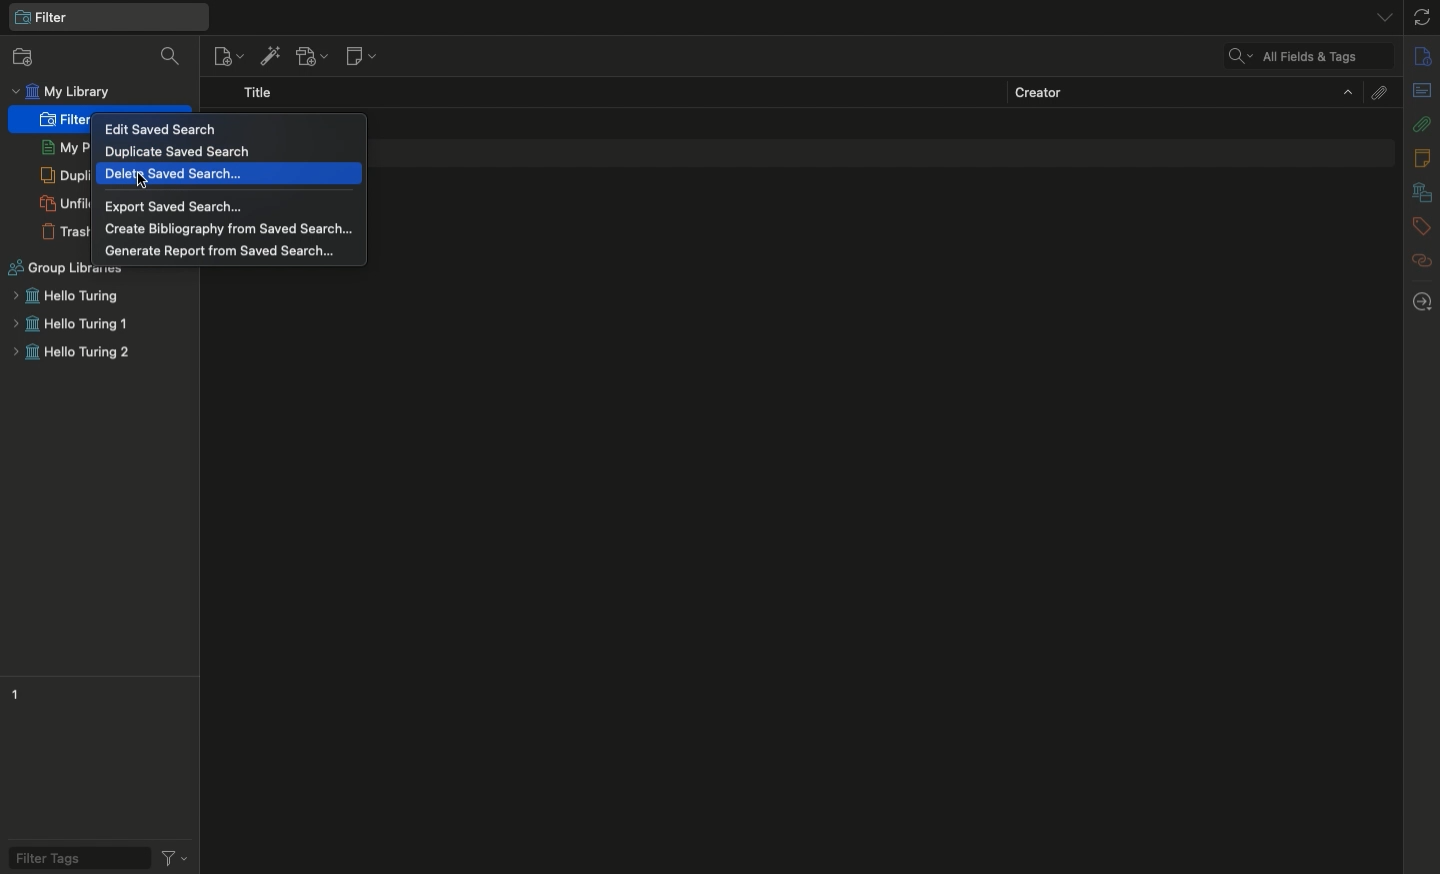  Describe the element at coordinates (1422, 227) in the screenshot. I see `Tags` at that location.